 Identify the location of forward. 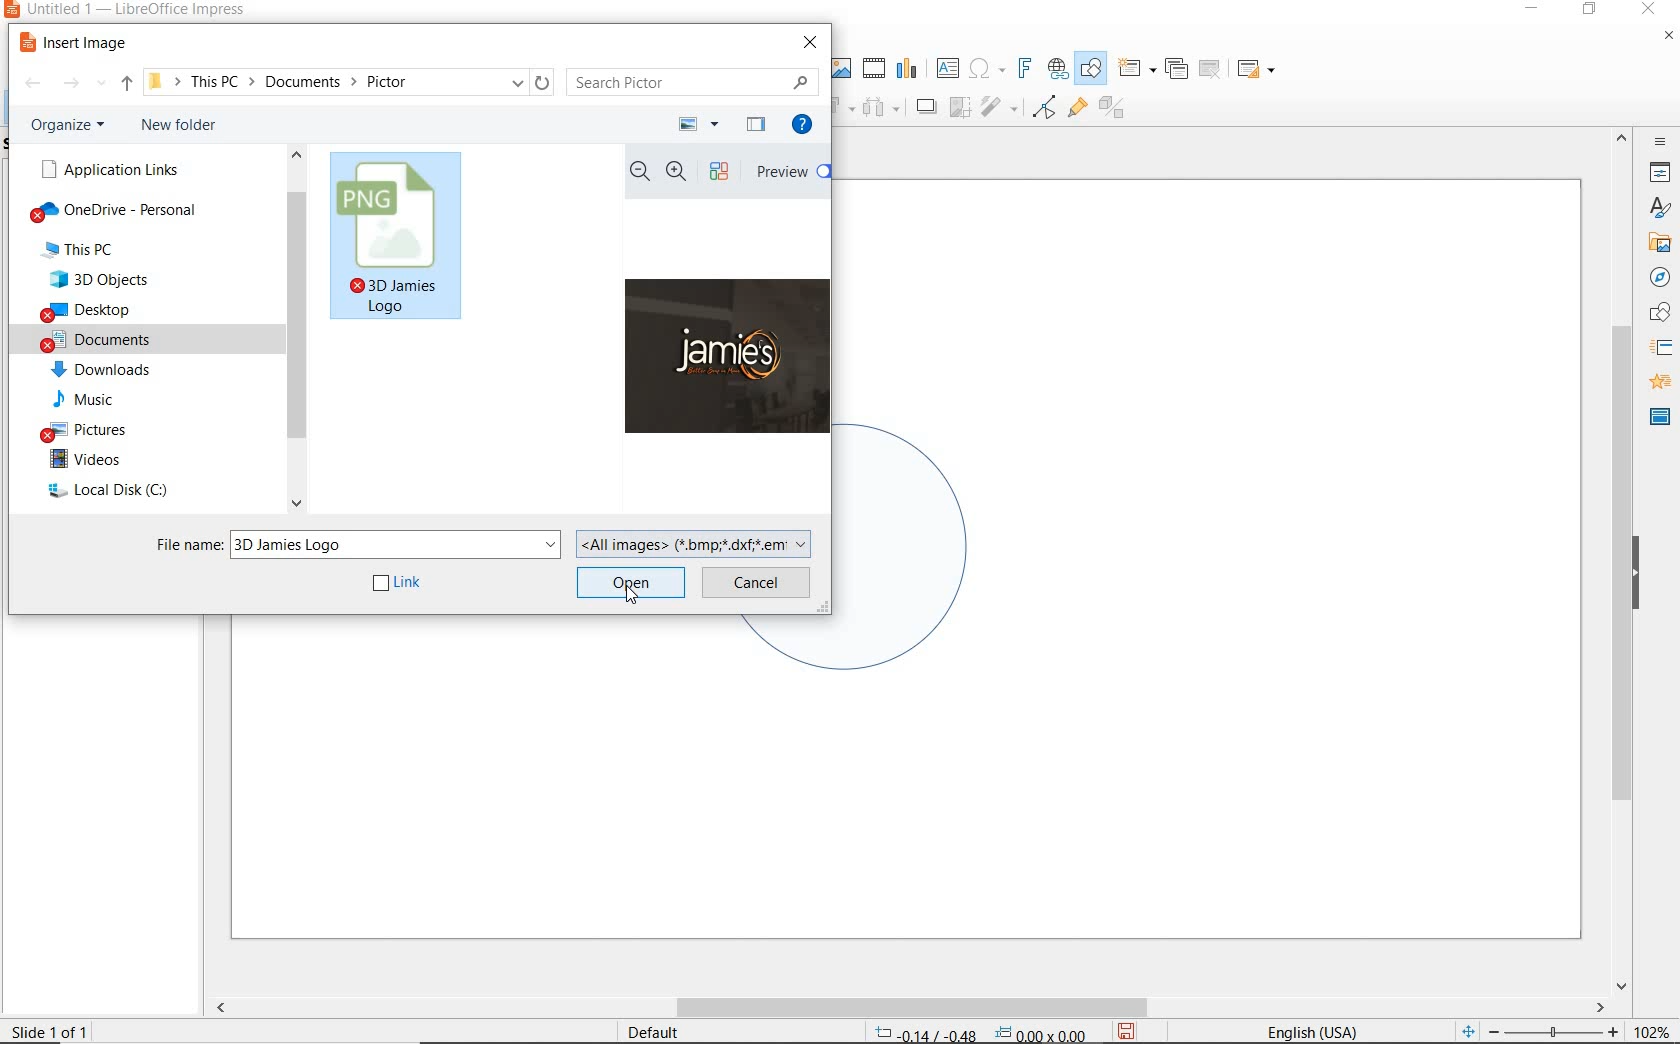
(84, 86).